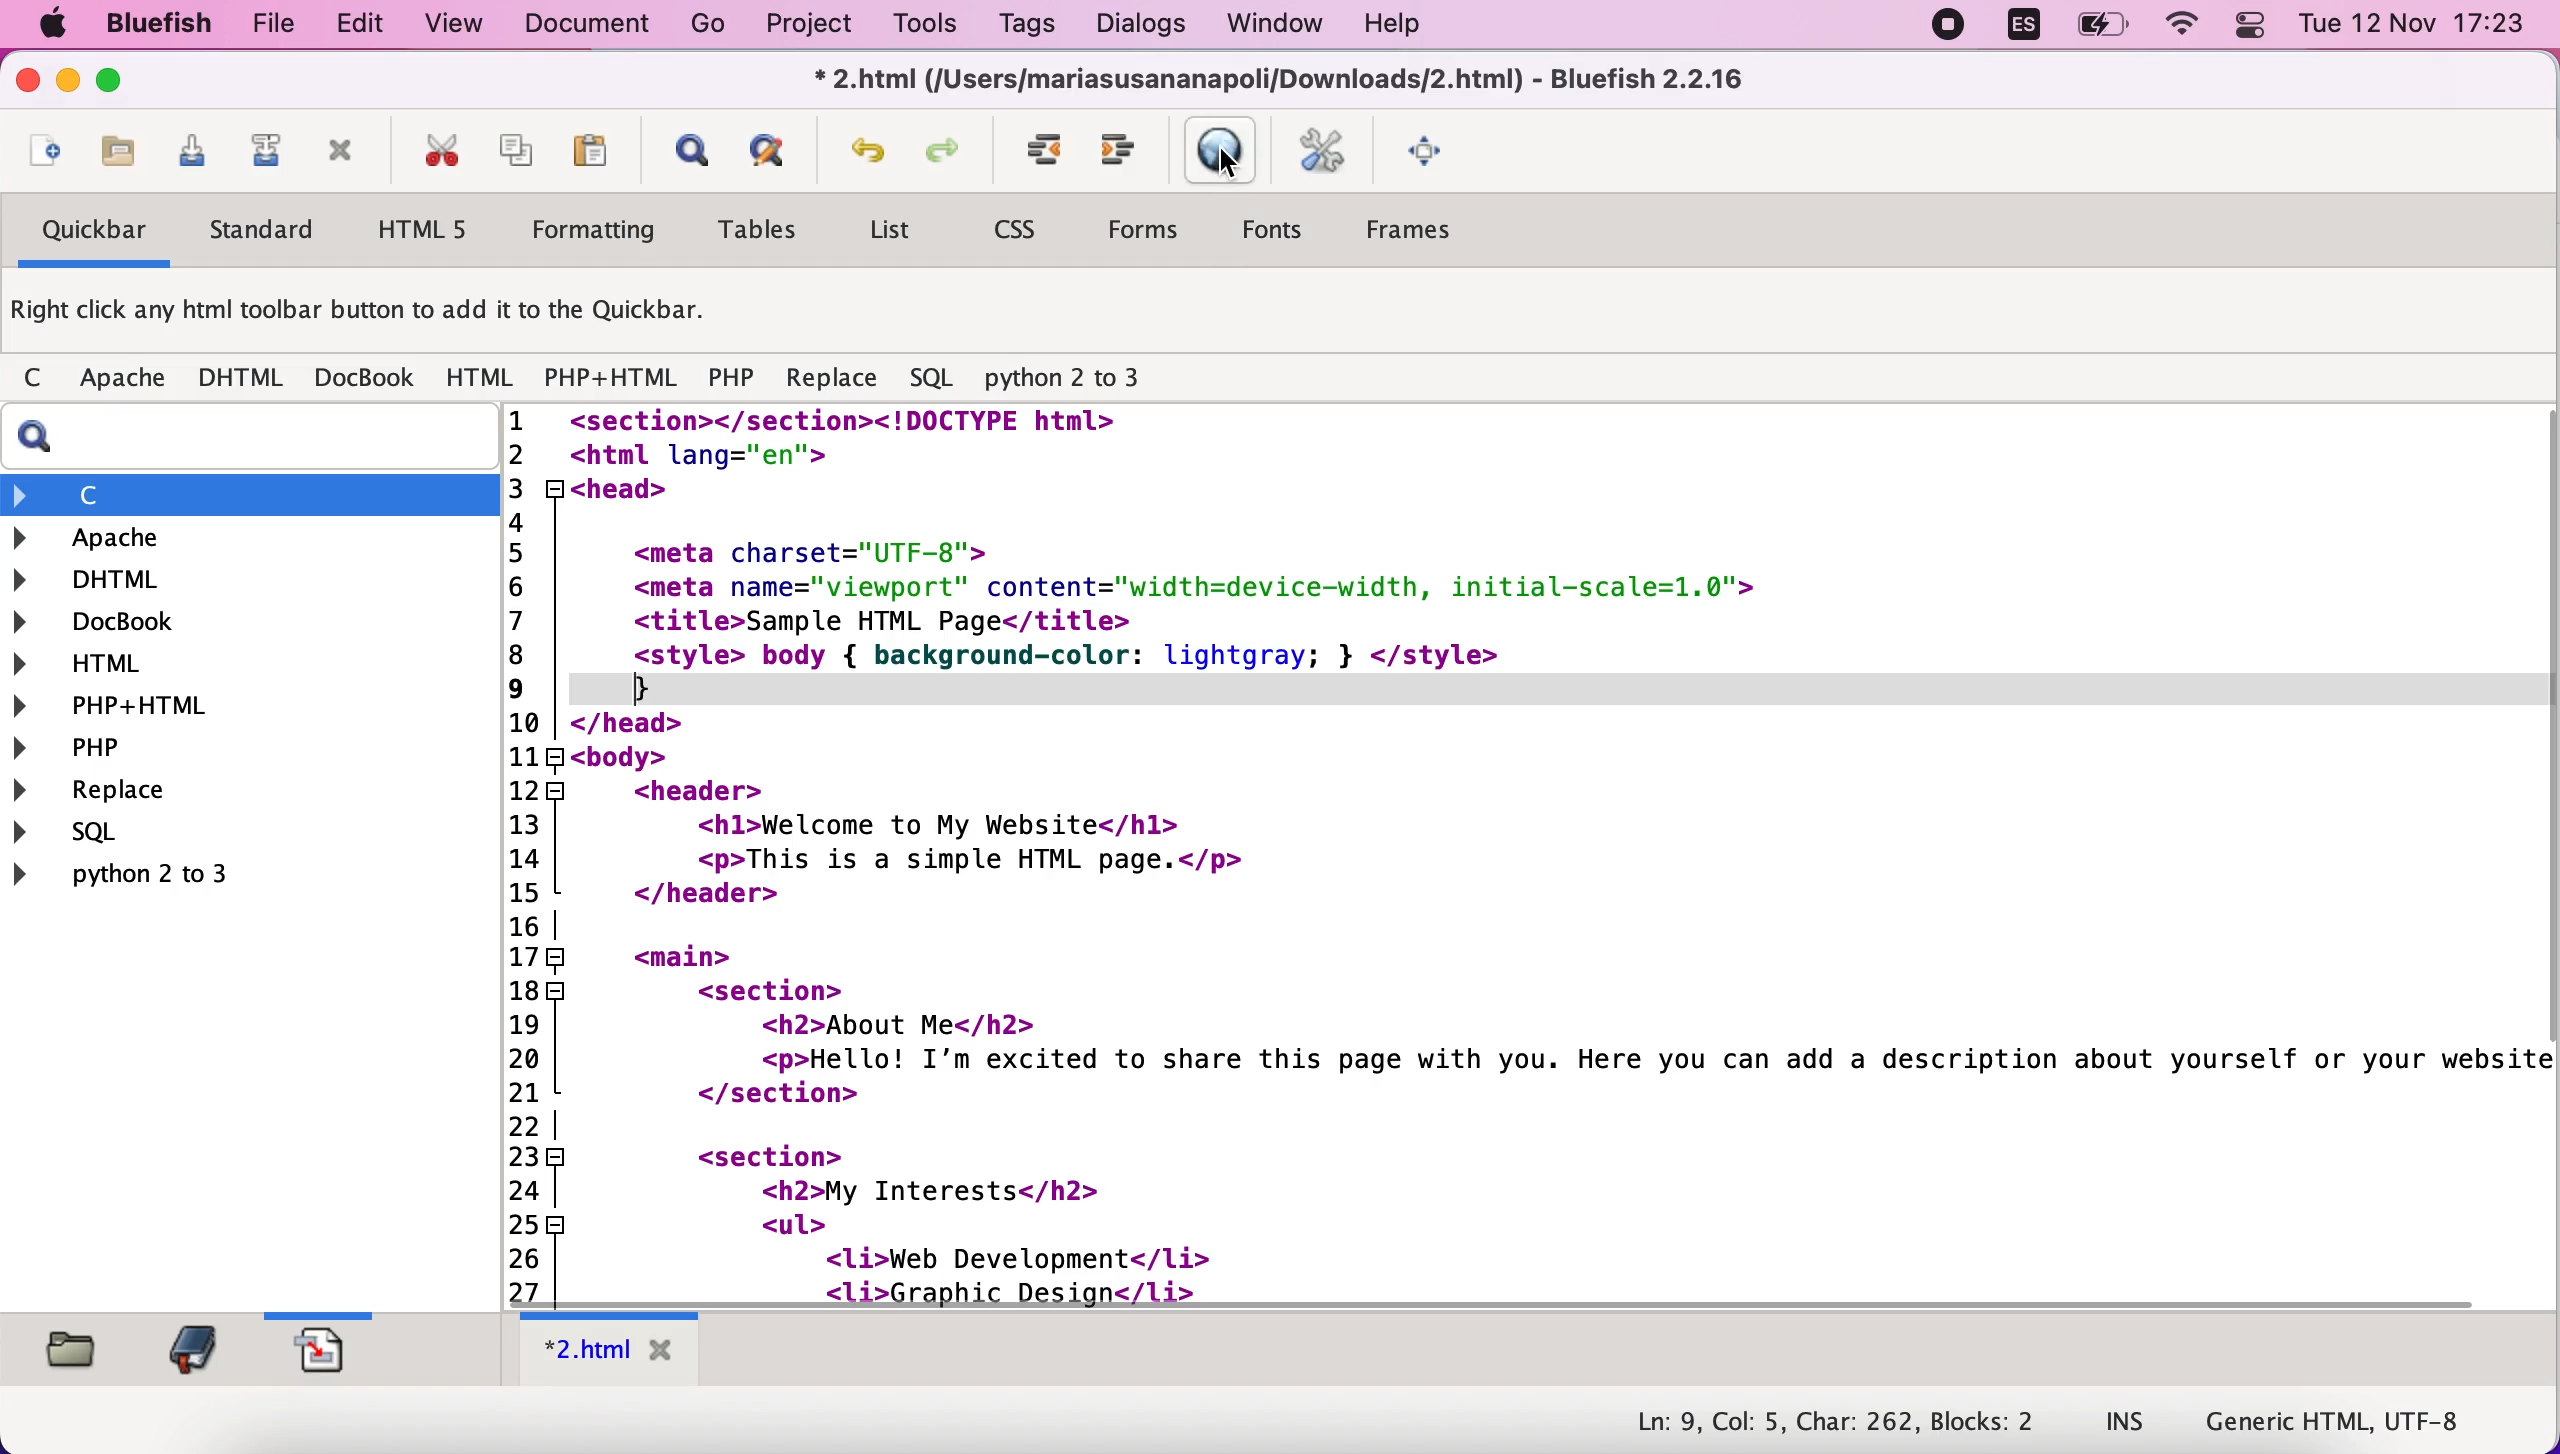 The image size is (2560, 1454). Describe the element at coordinates (246, 378) in the screenshot. I see `dhtml` at that location.